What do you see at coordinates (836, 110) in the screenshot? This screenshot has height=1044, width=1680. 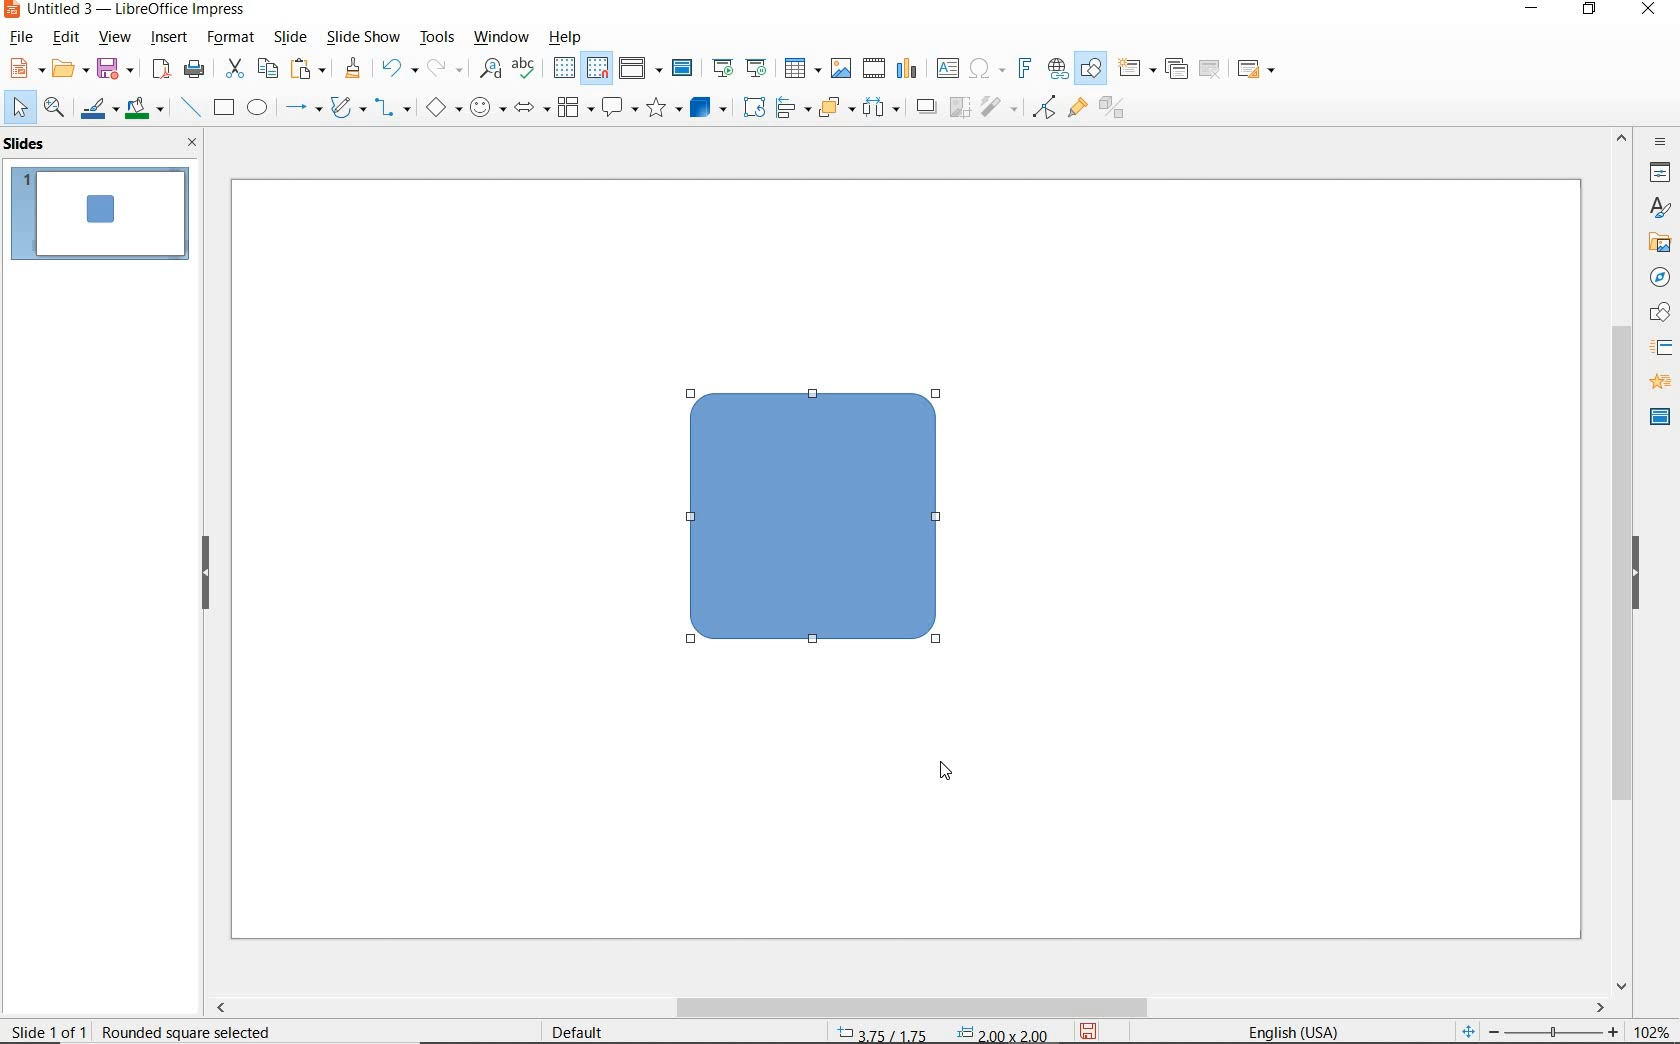 I see `arrange` at bounding box center [836, 110].